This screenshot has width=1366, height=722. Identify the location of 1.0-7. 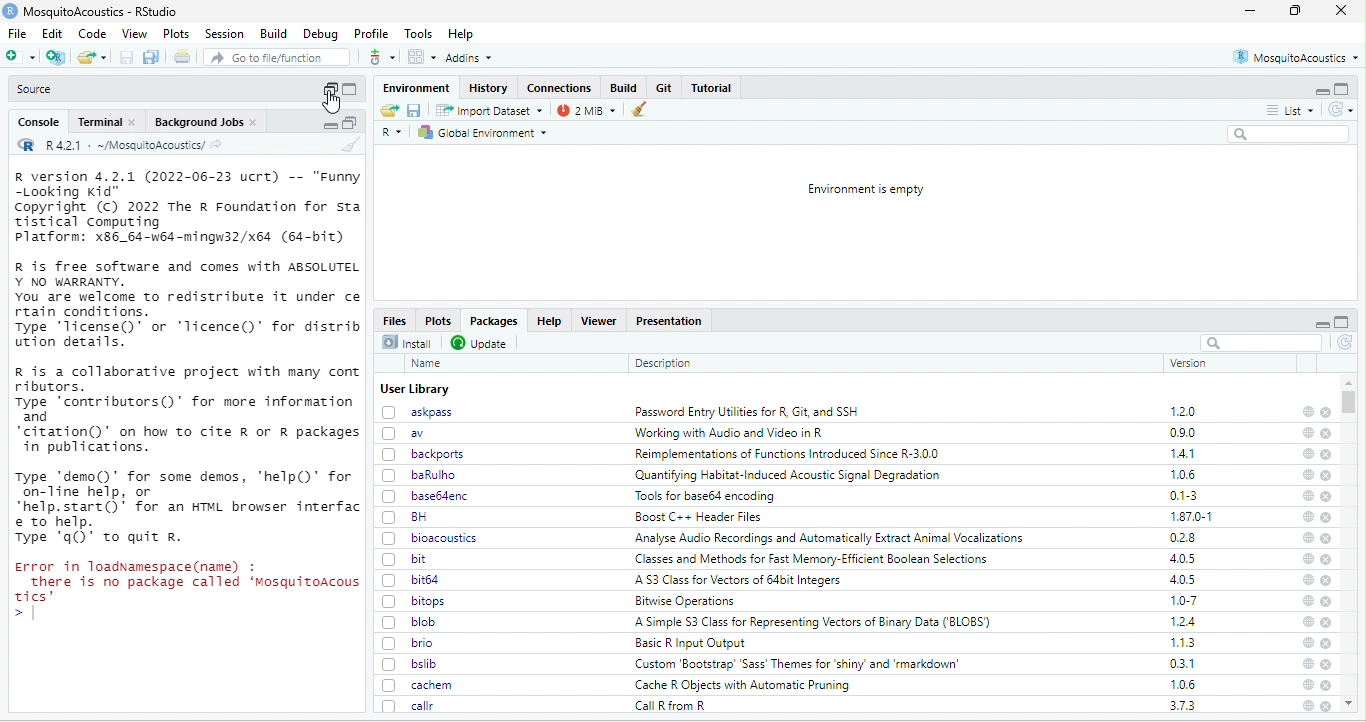
(1182, 601).